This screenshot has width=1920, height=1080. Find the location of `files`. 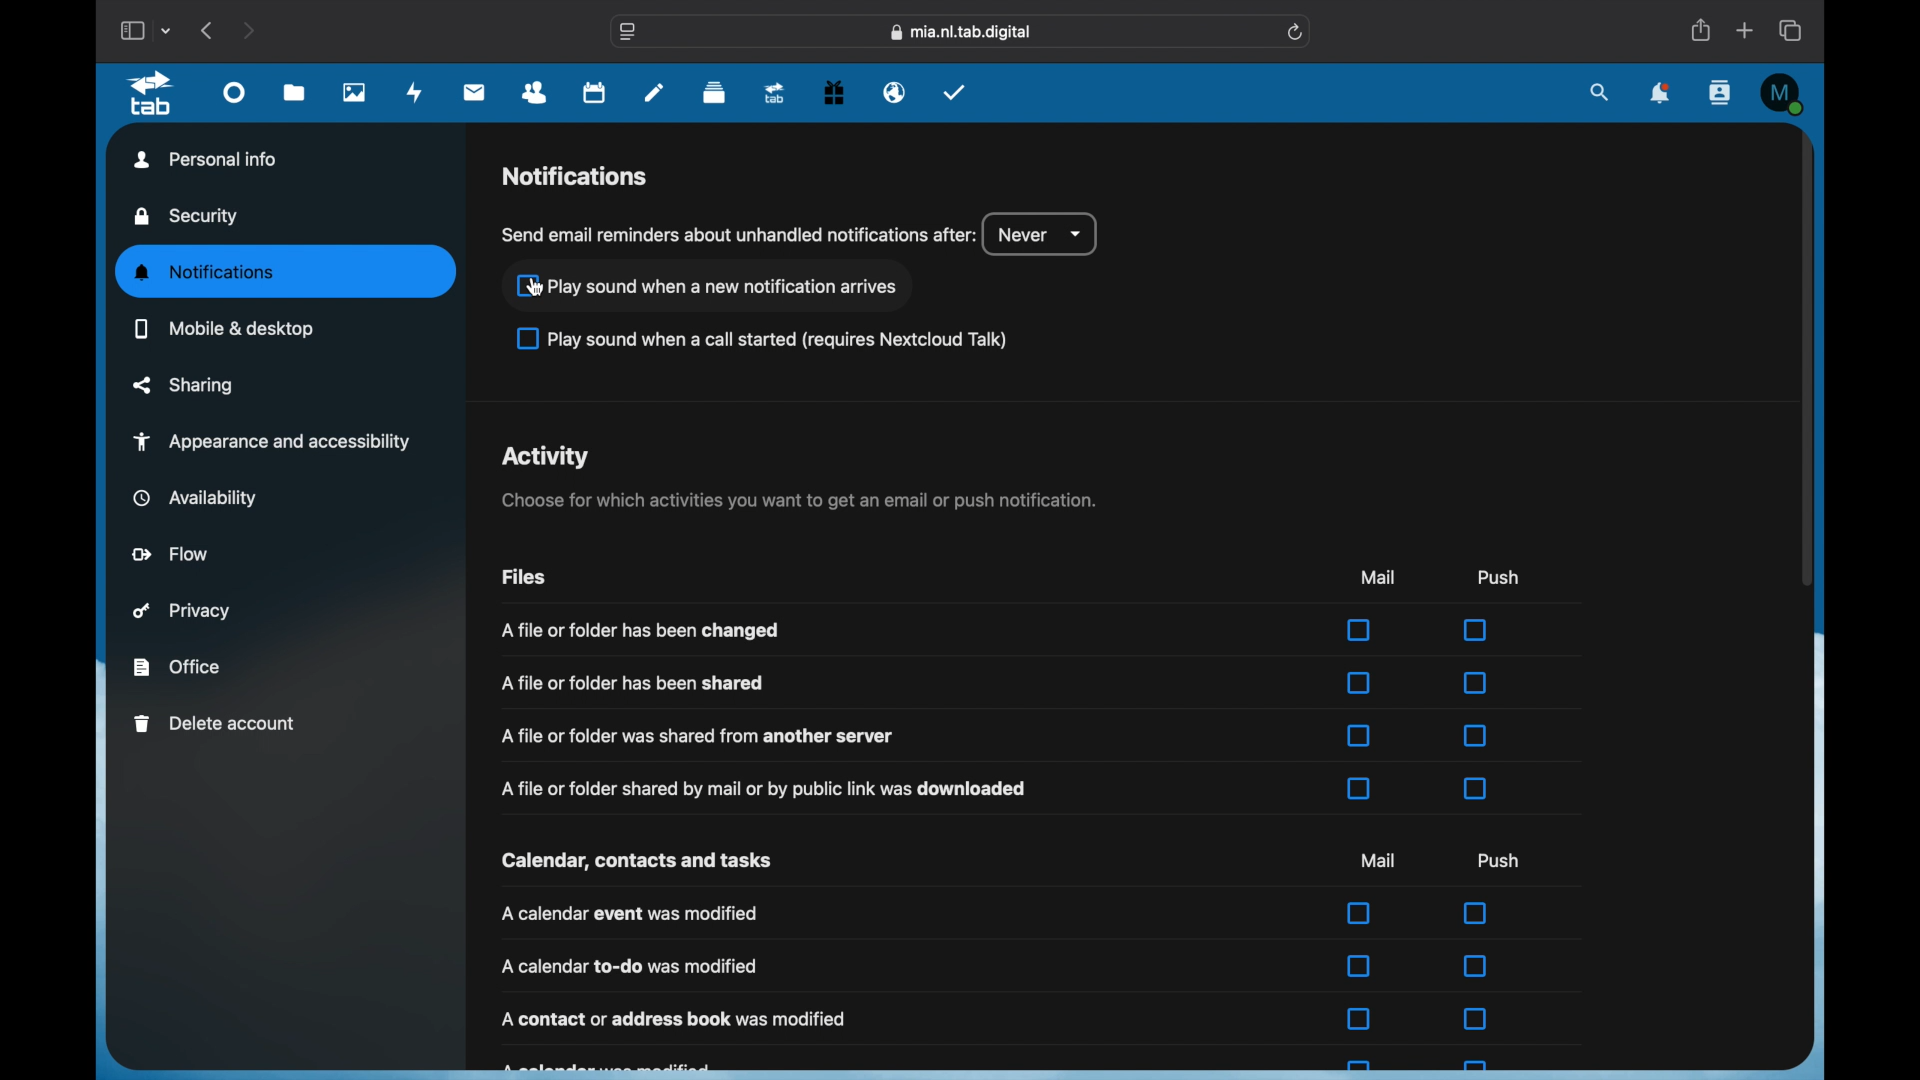

files is located at coordinates (295, 94).